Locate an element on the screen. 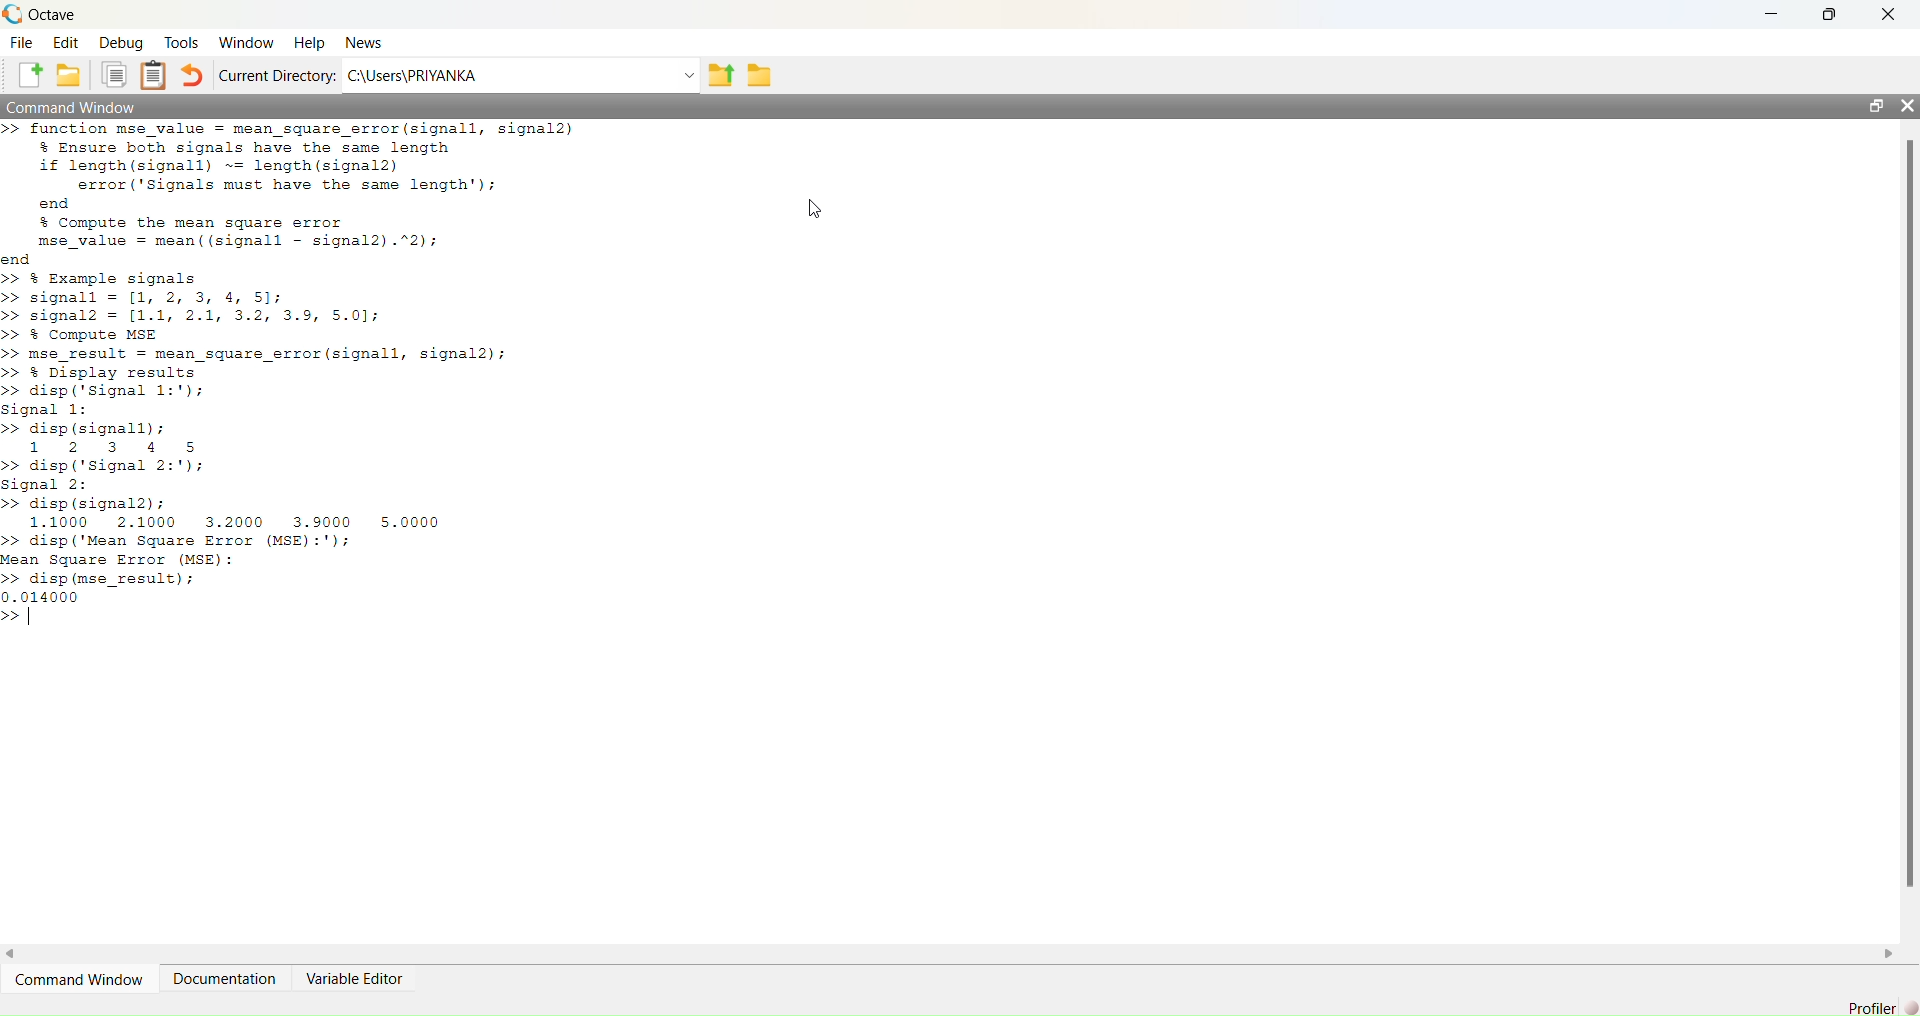  Command Window is located at coordinates (84, 980).